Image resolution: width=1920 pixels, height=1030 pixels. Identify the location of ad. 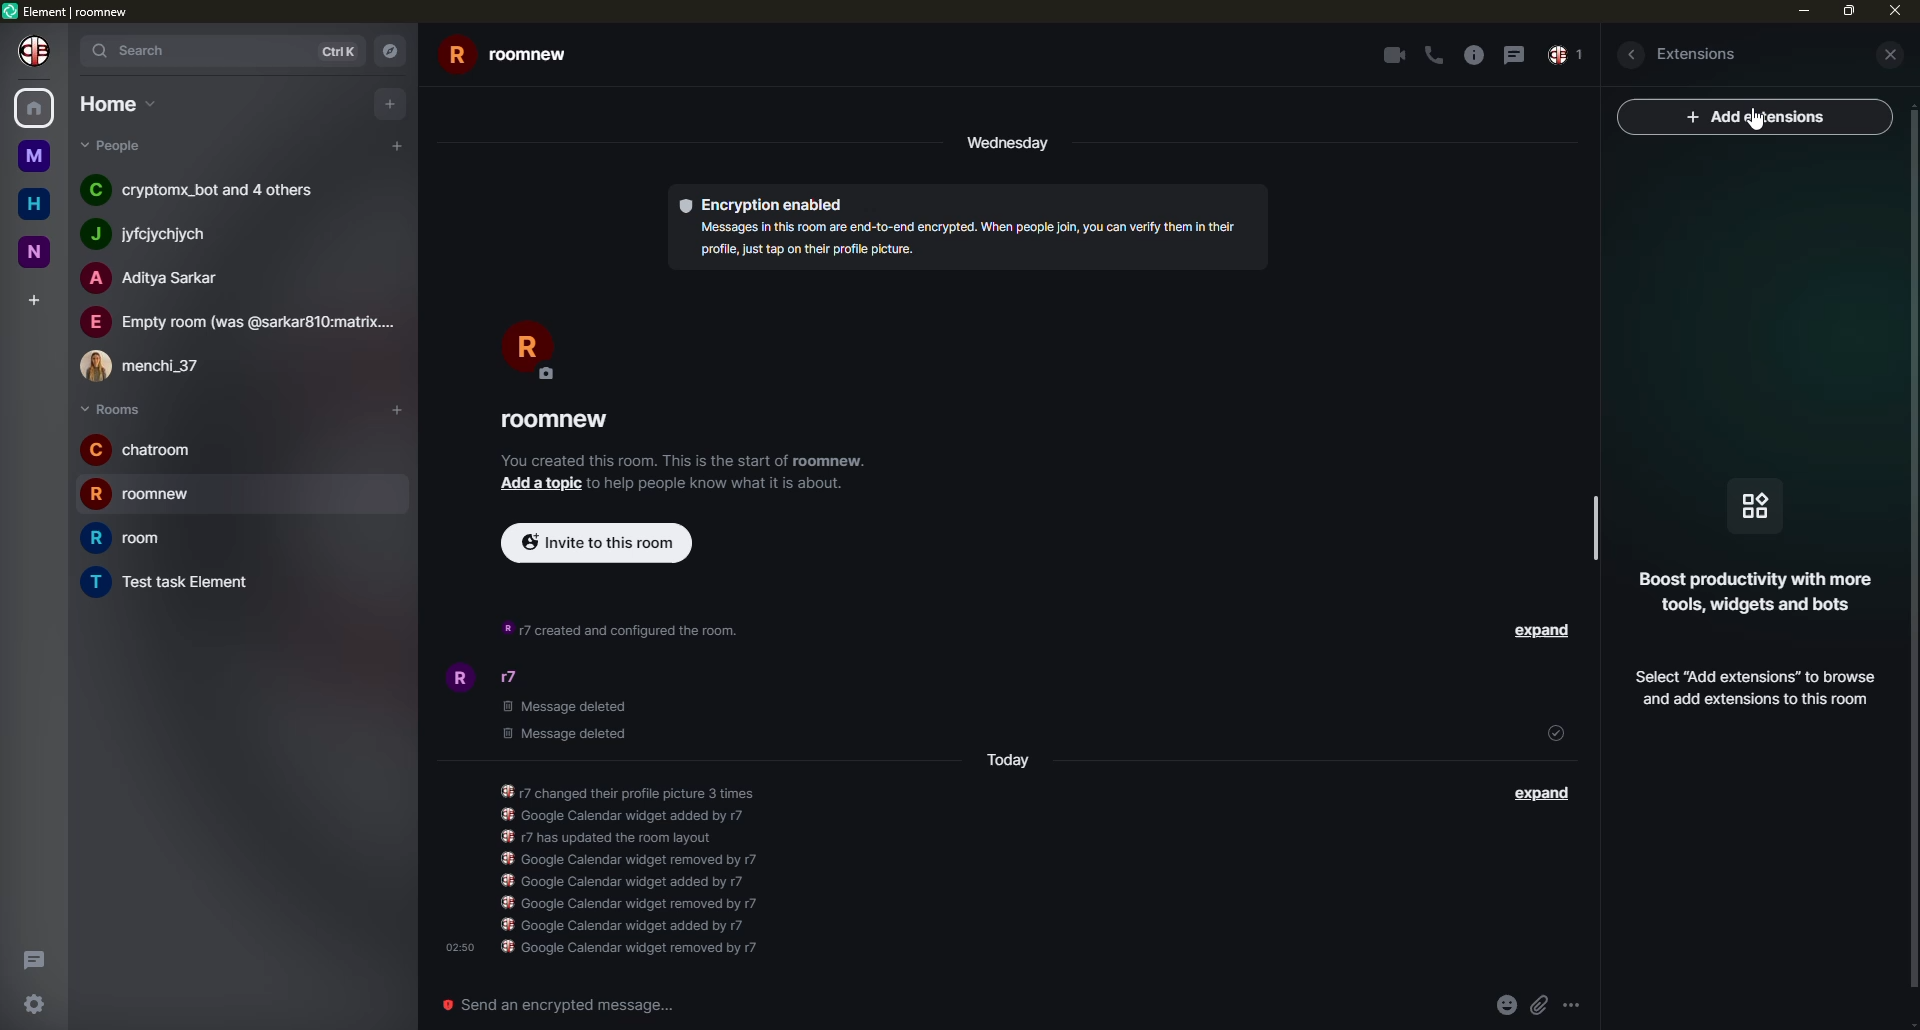
(1764, 118).